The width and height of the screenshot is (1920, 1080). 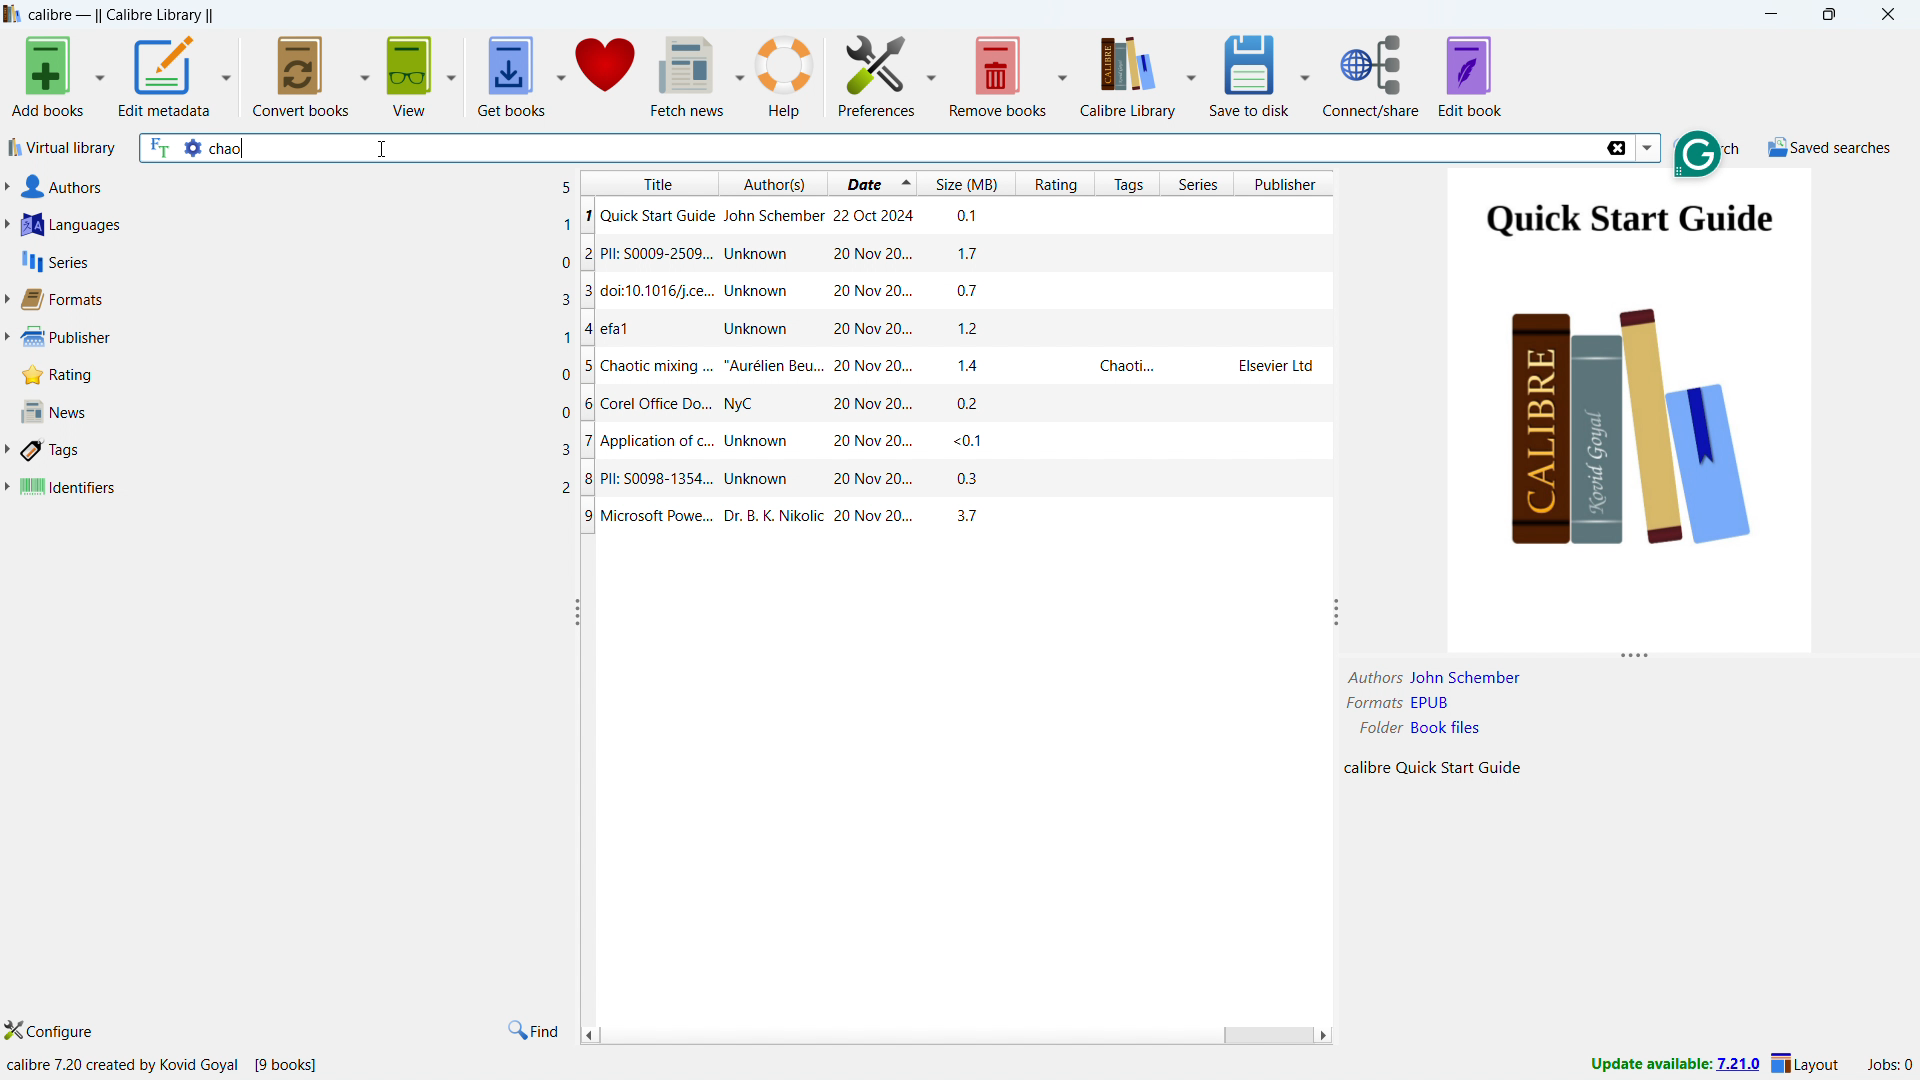 I want to click on sort by authors, so click(x=776, y=183).